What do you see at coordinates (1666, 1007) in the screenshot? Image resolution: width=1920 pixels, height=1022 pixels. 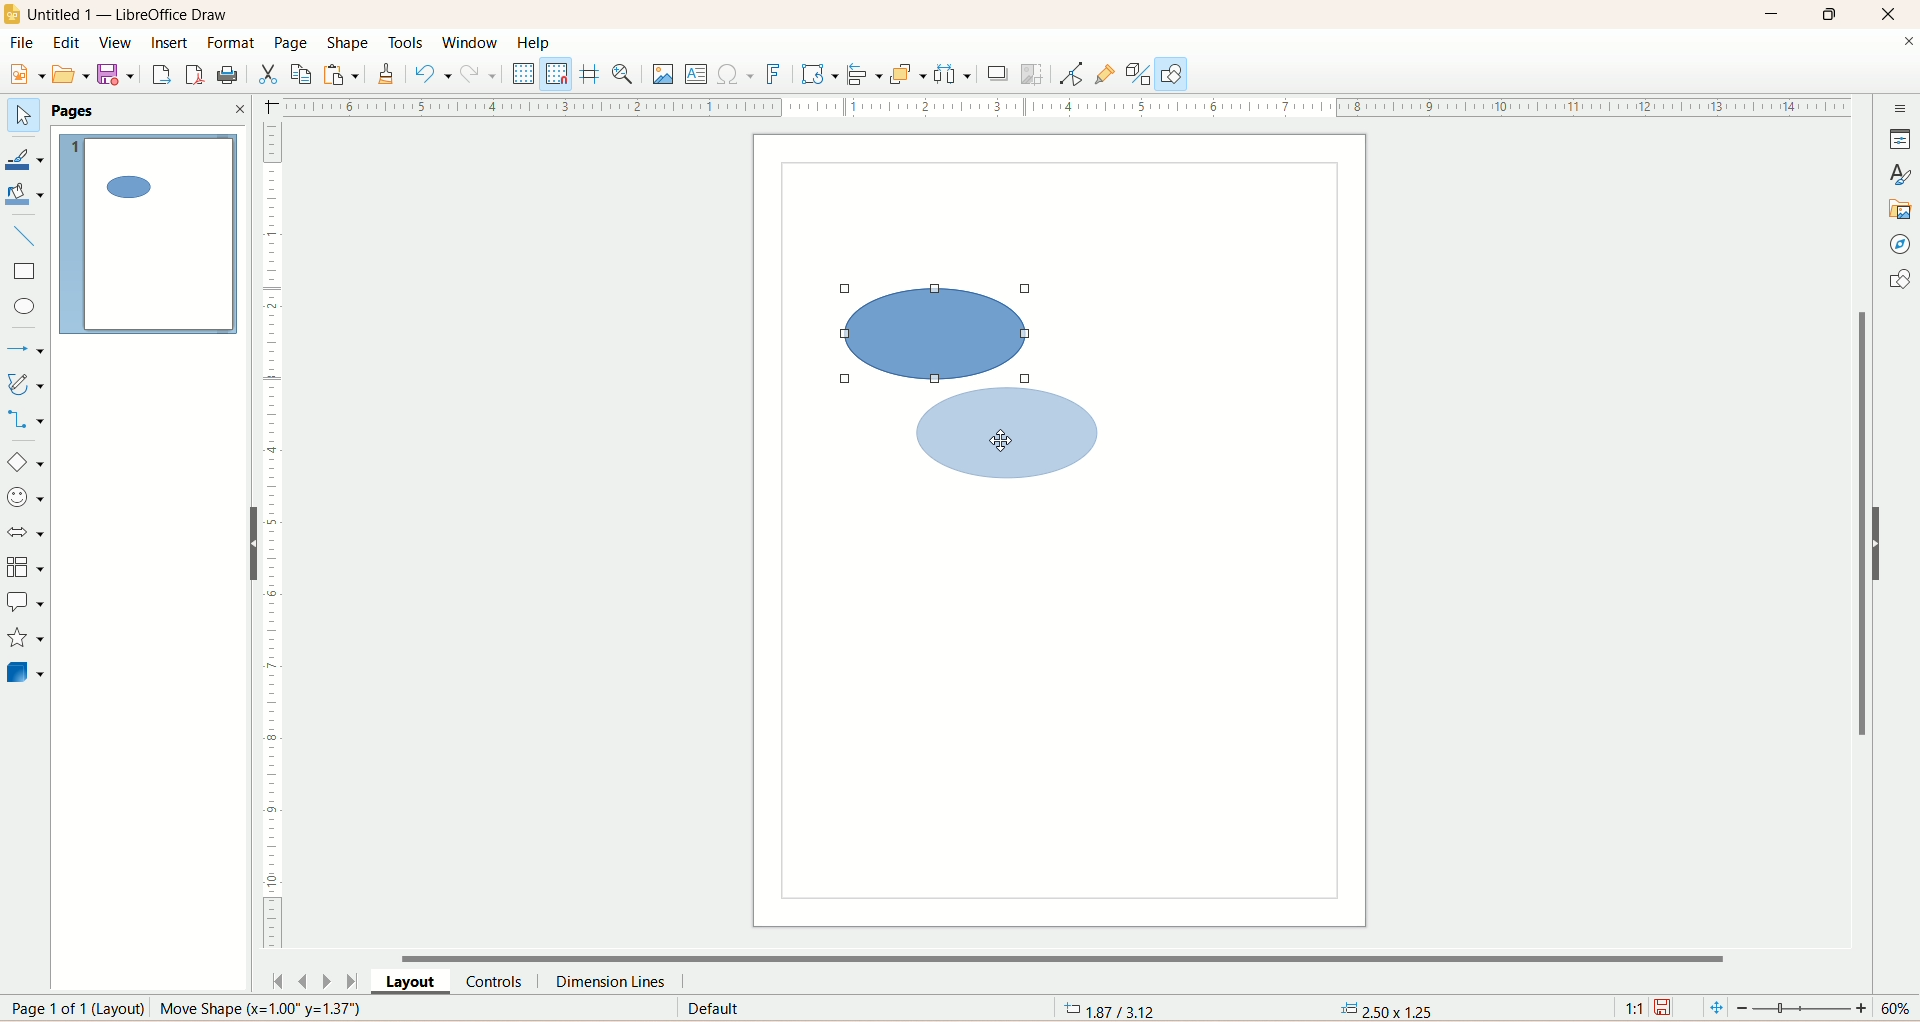 I see `save` at bounding box center [1666, 1007].